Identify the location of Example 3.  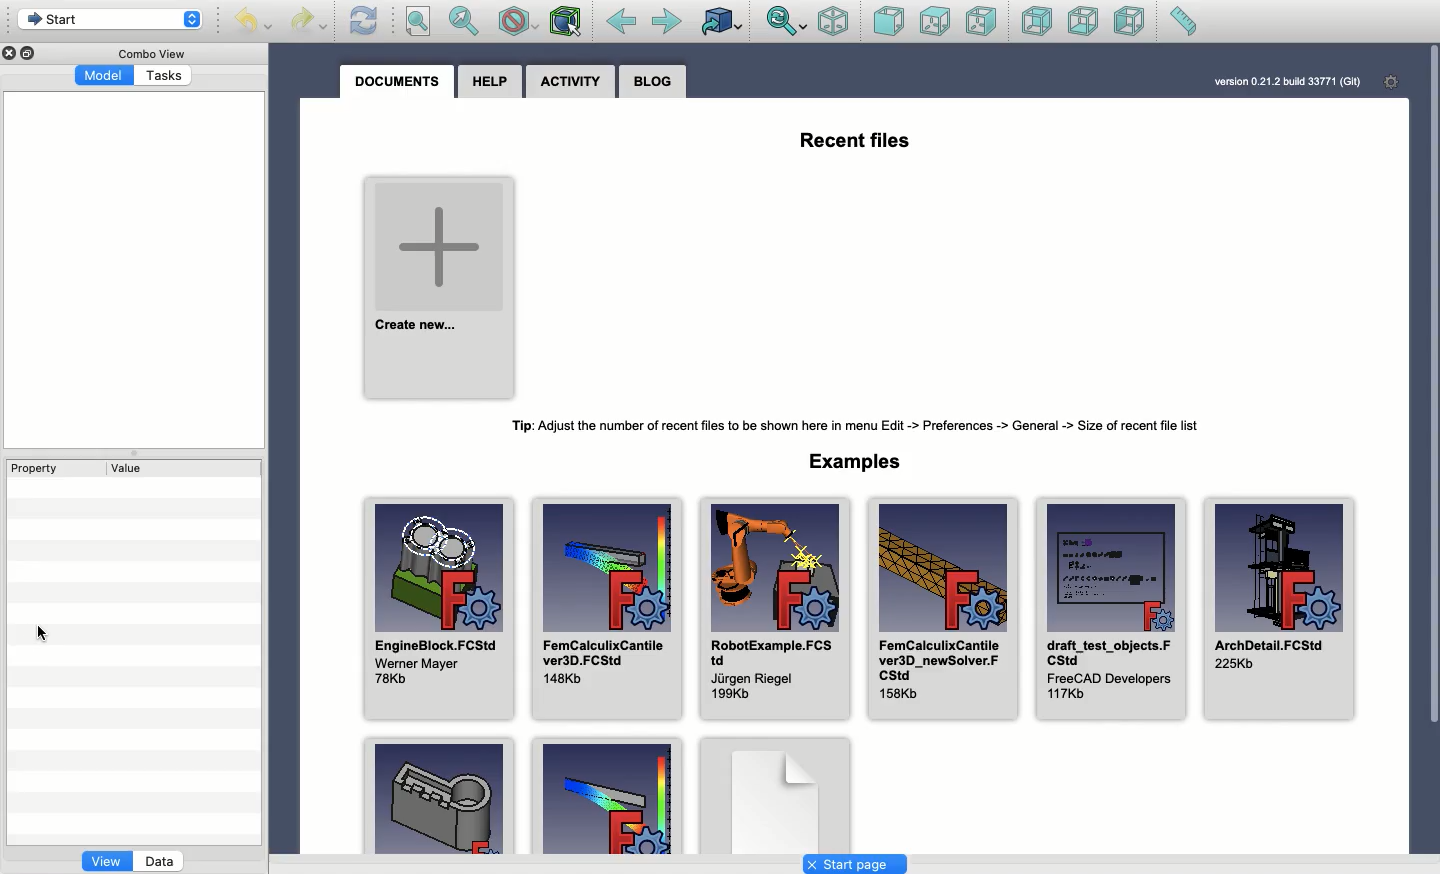
(777, 795).